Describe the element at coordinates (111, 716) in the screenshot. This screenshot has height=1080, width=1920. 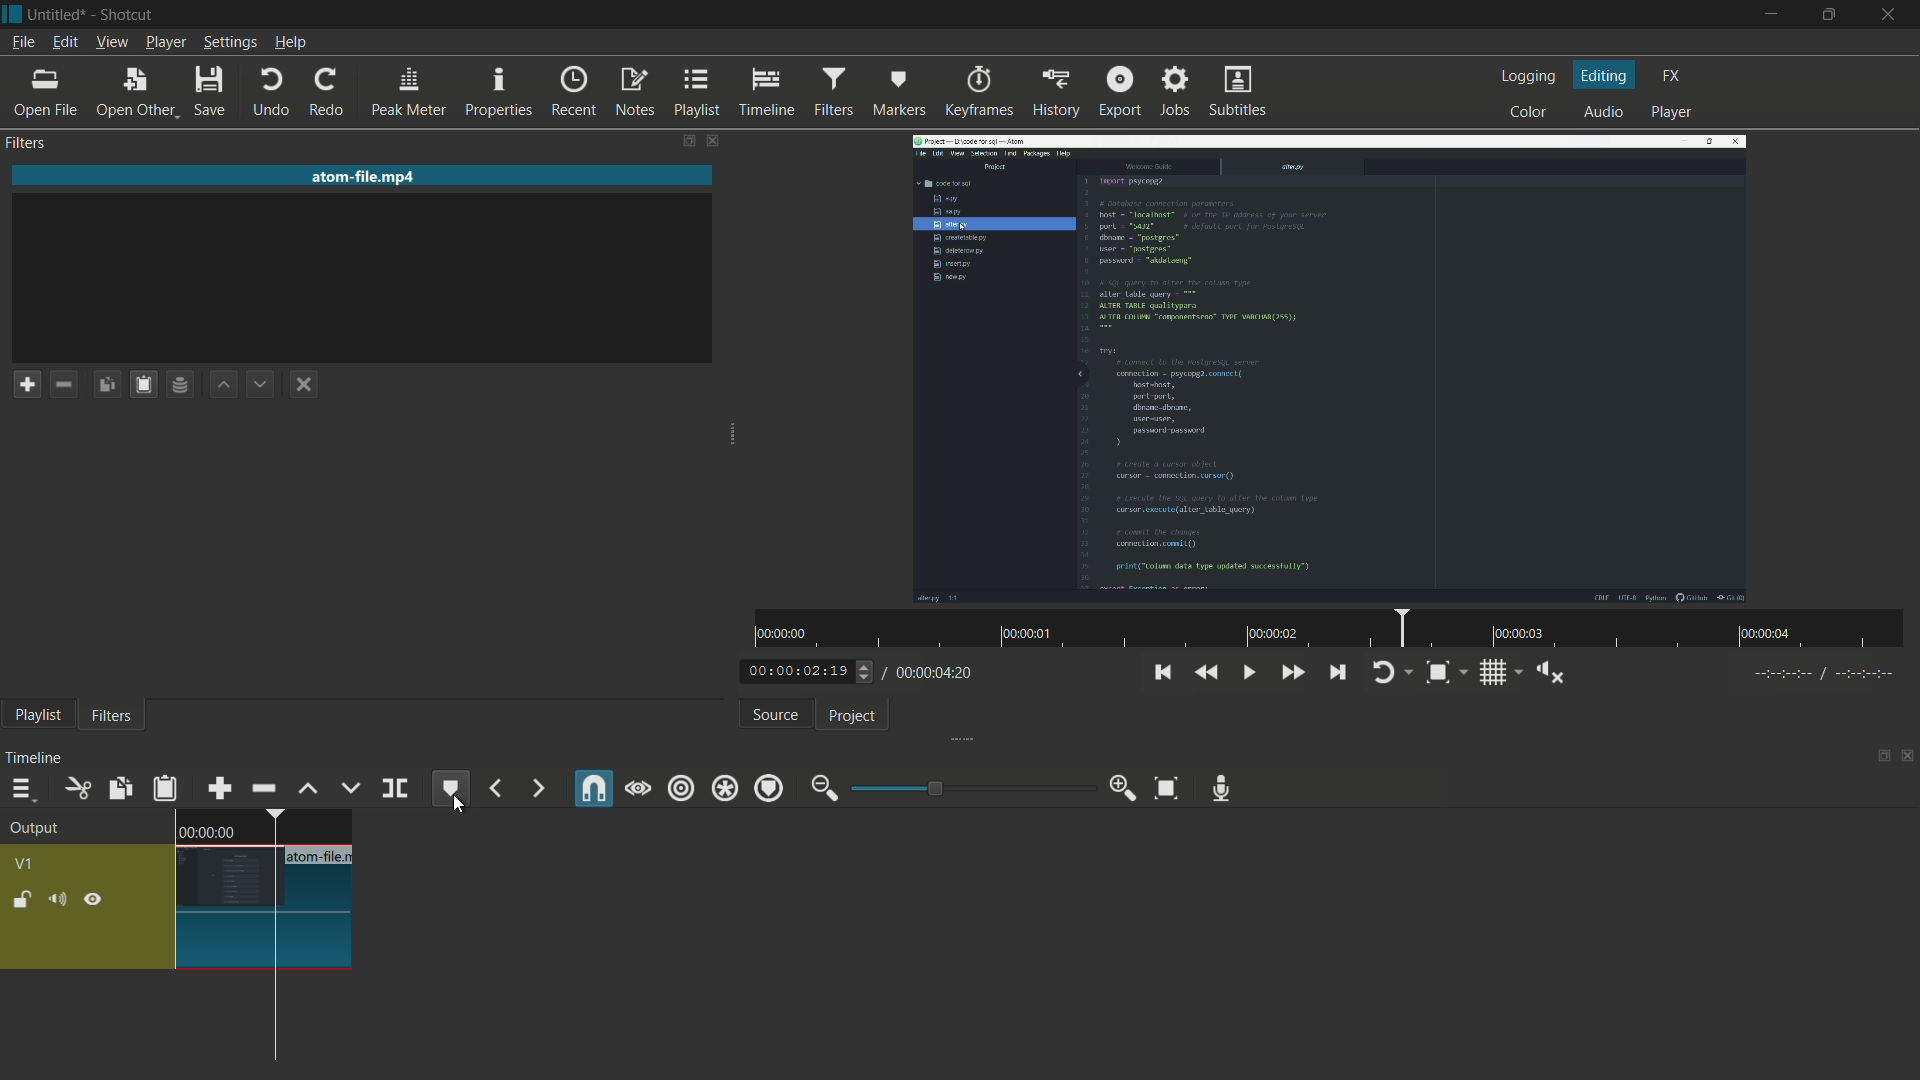
I see `filters` at that location.